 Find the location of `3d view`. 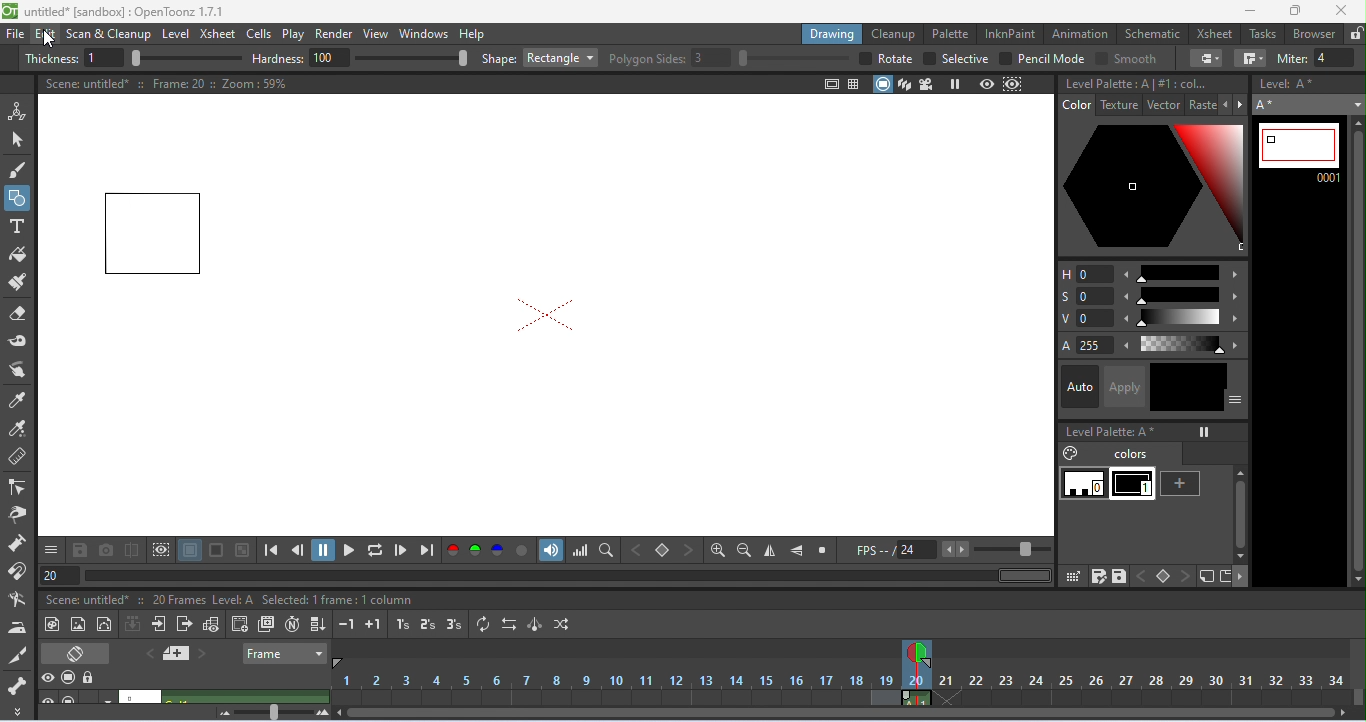

3d view is located at coordinates (906, 85).